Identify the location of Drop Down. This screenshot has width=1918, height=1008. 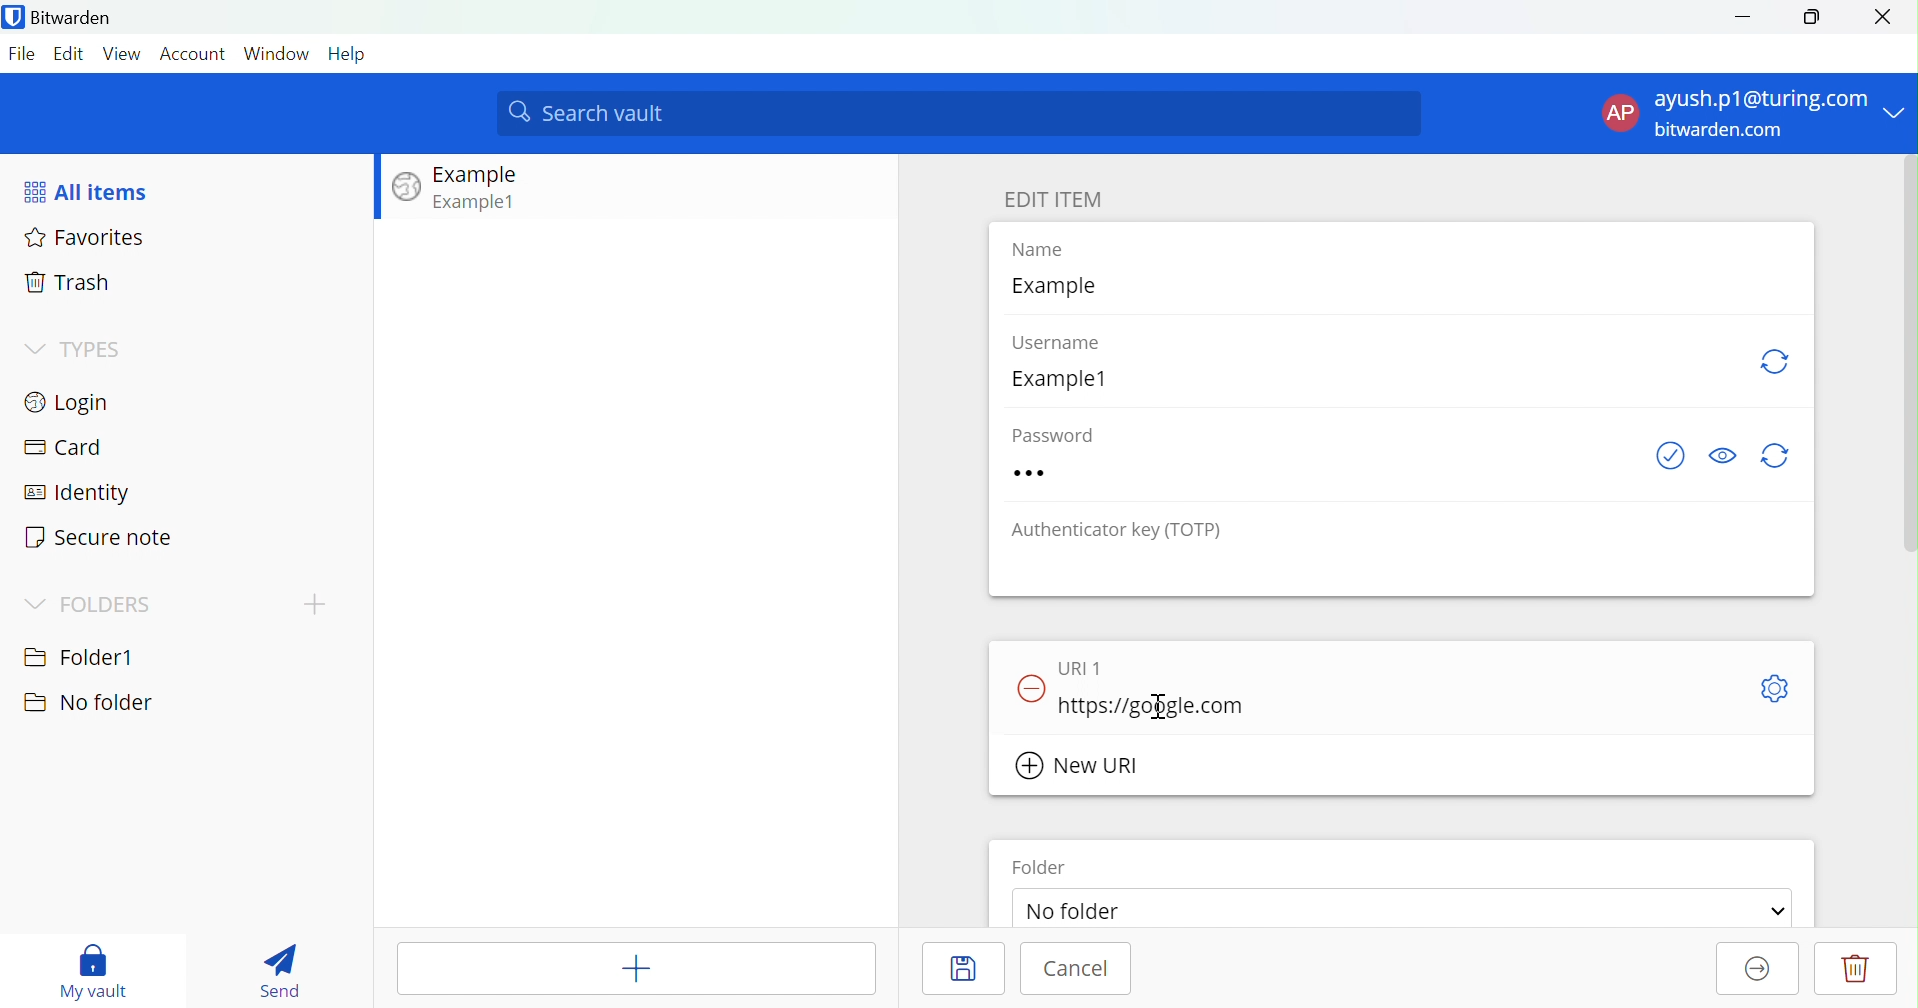
(1778, 911).